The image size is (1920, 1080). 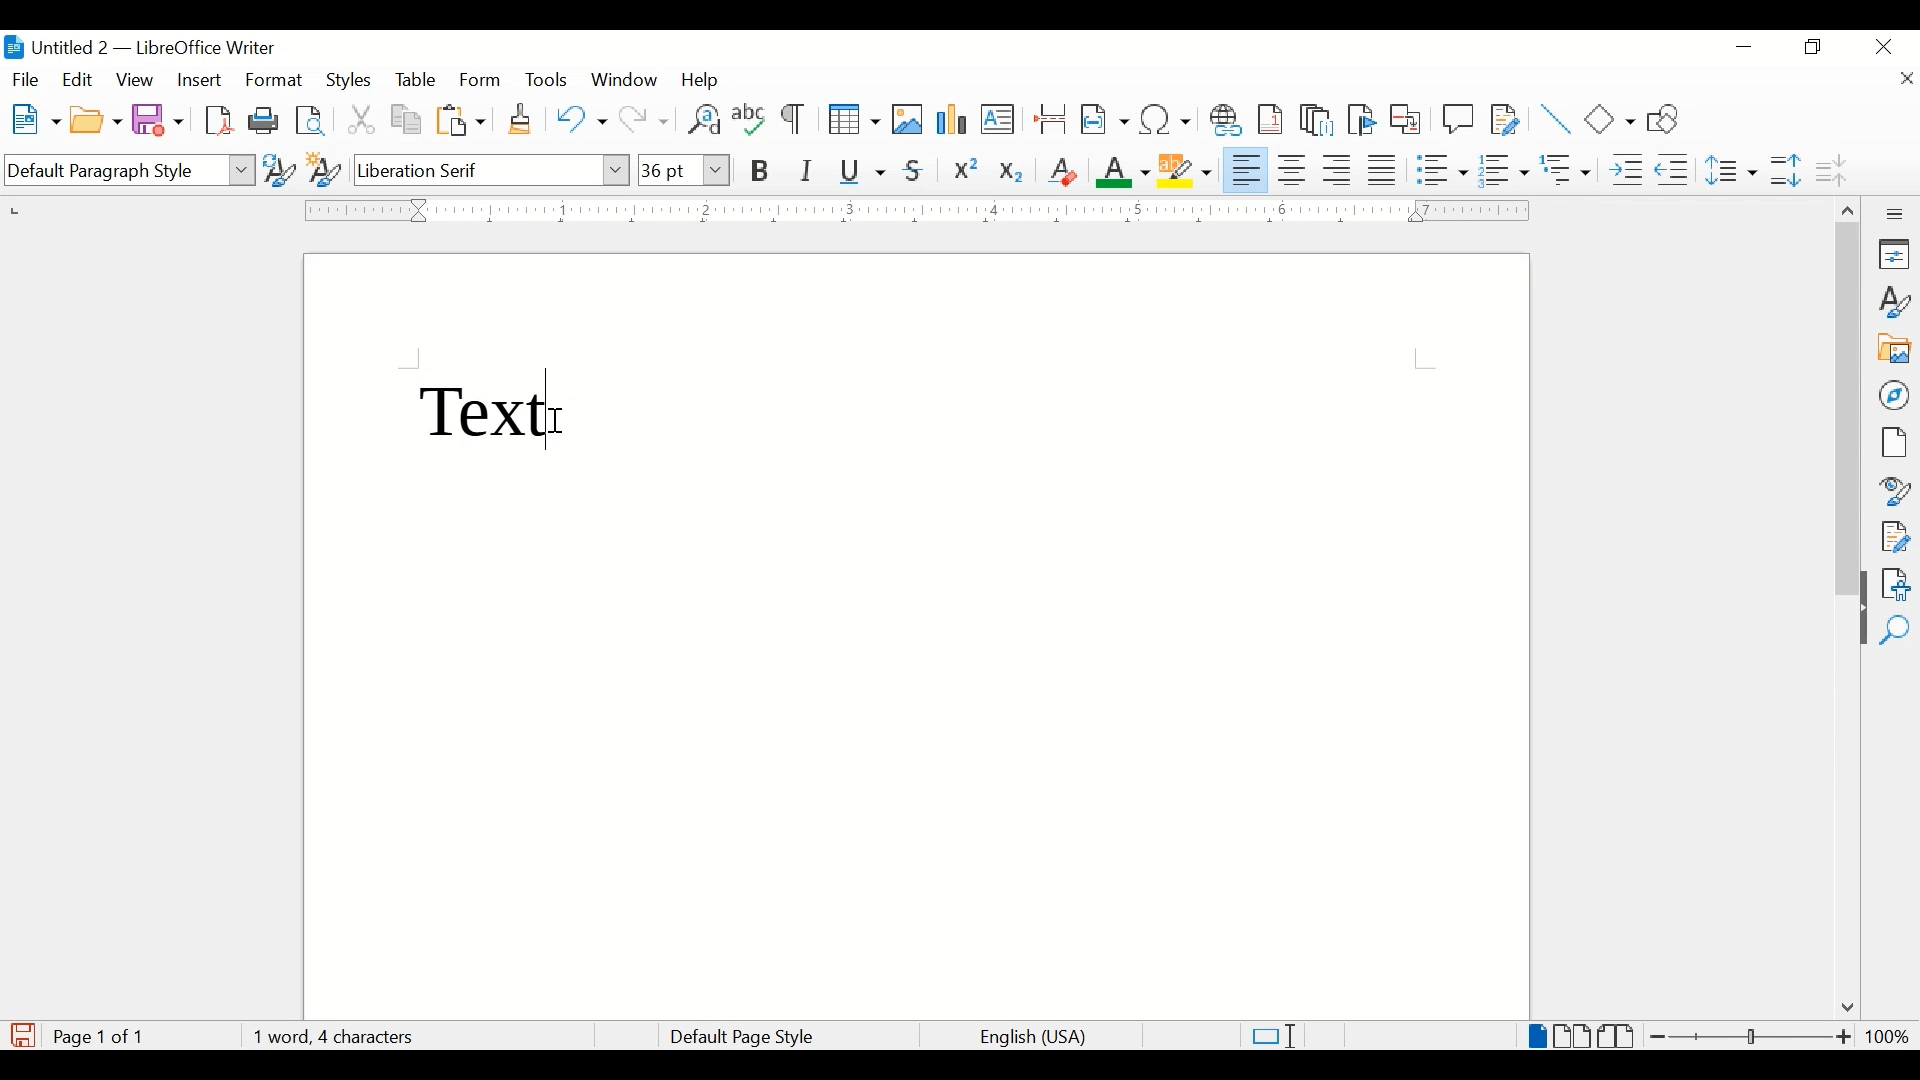 I want to click on insert cross-reference, so click(x=1406, y=118).